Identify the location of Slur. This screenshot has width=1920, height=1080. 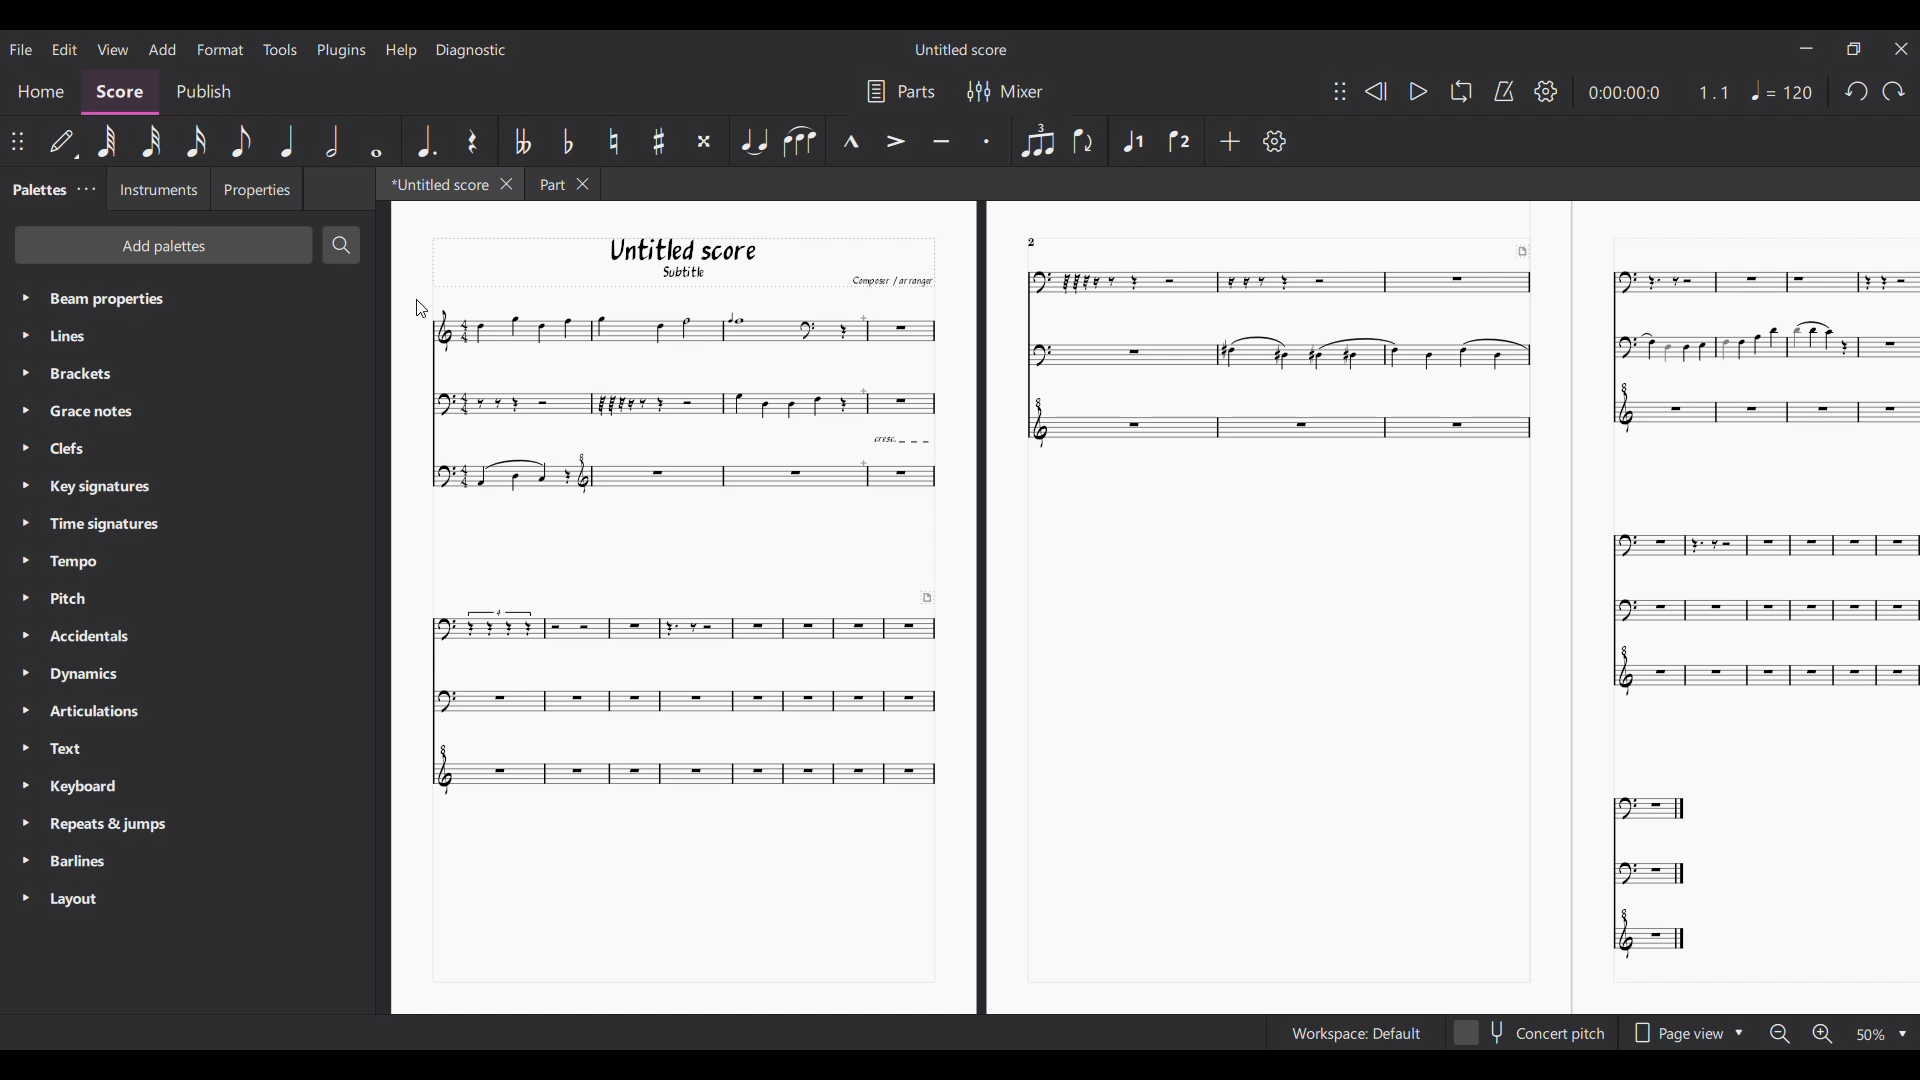
(800, 141).